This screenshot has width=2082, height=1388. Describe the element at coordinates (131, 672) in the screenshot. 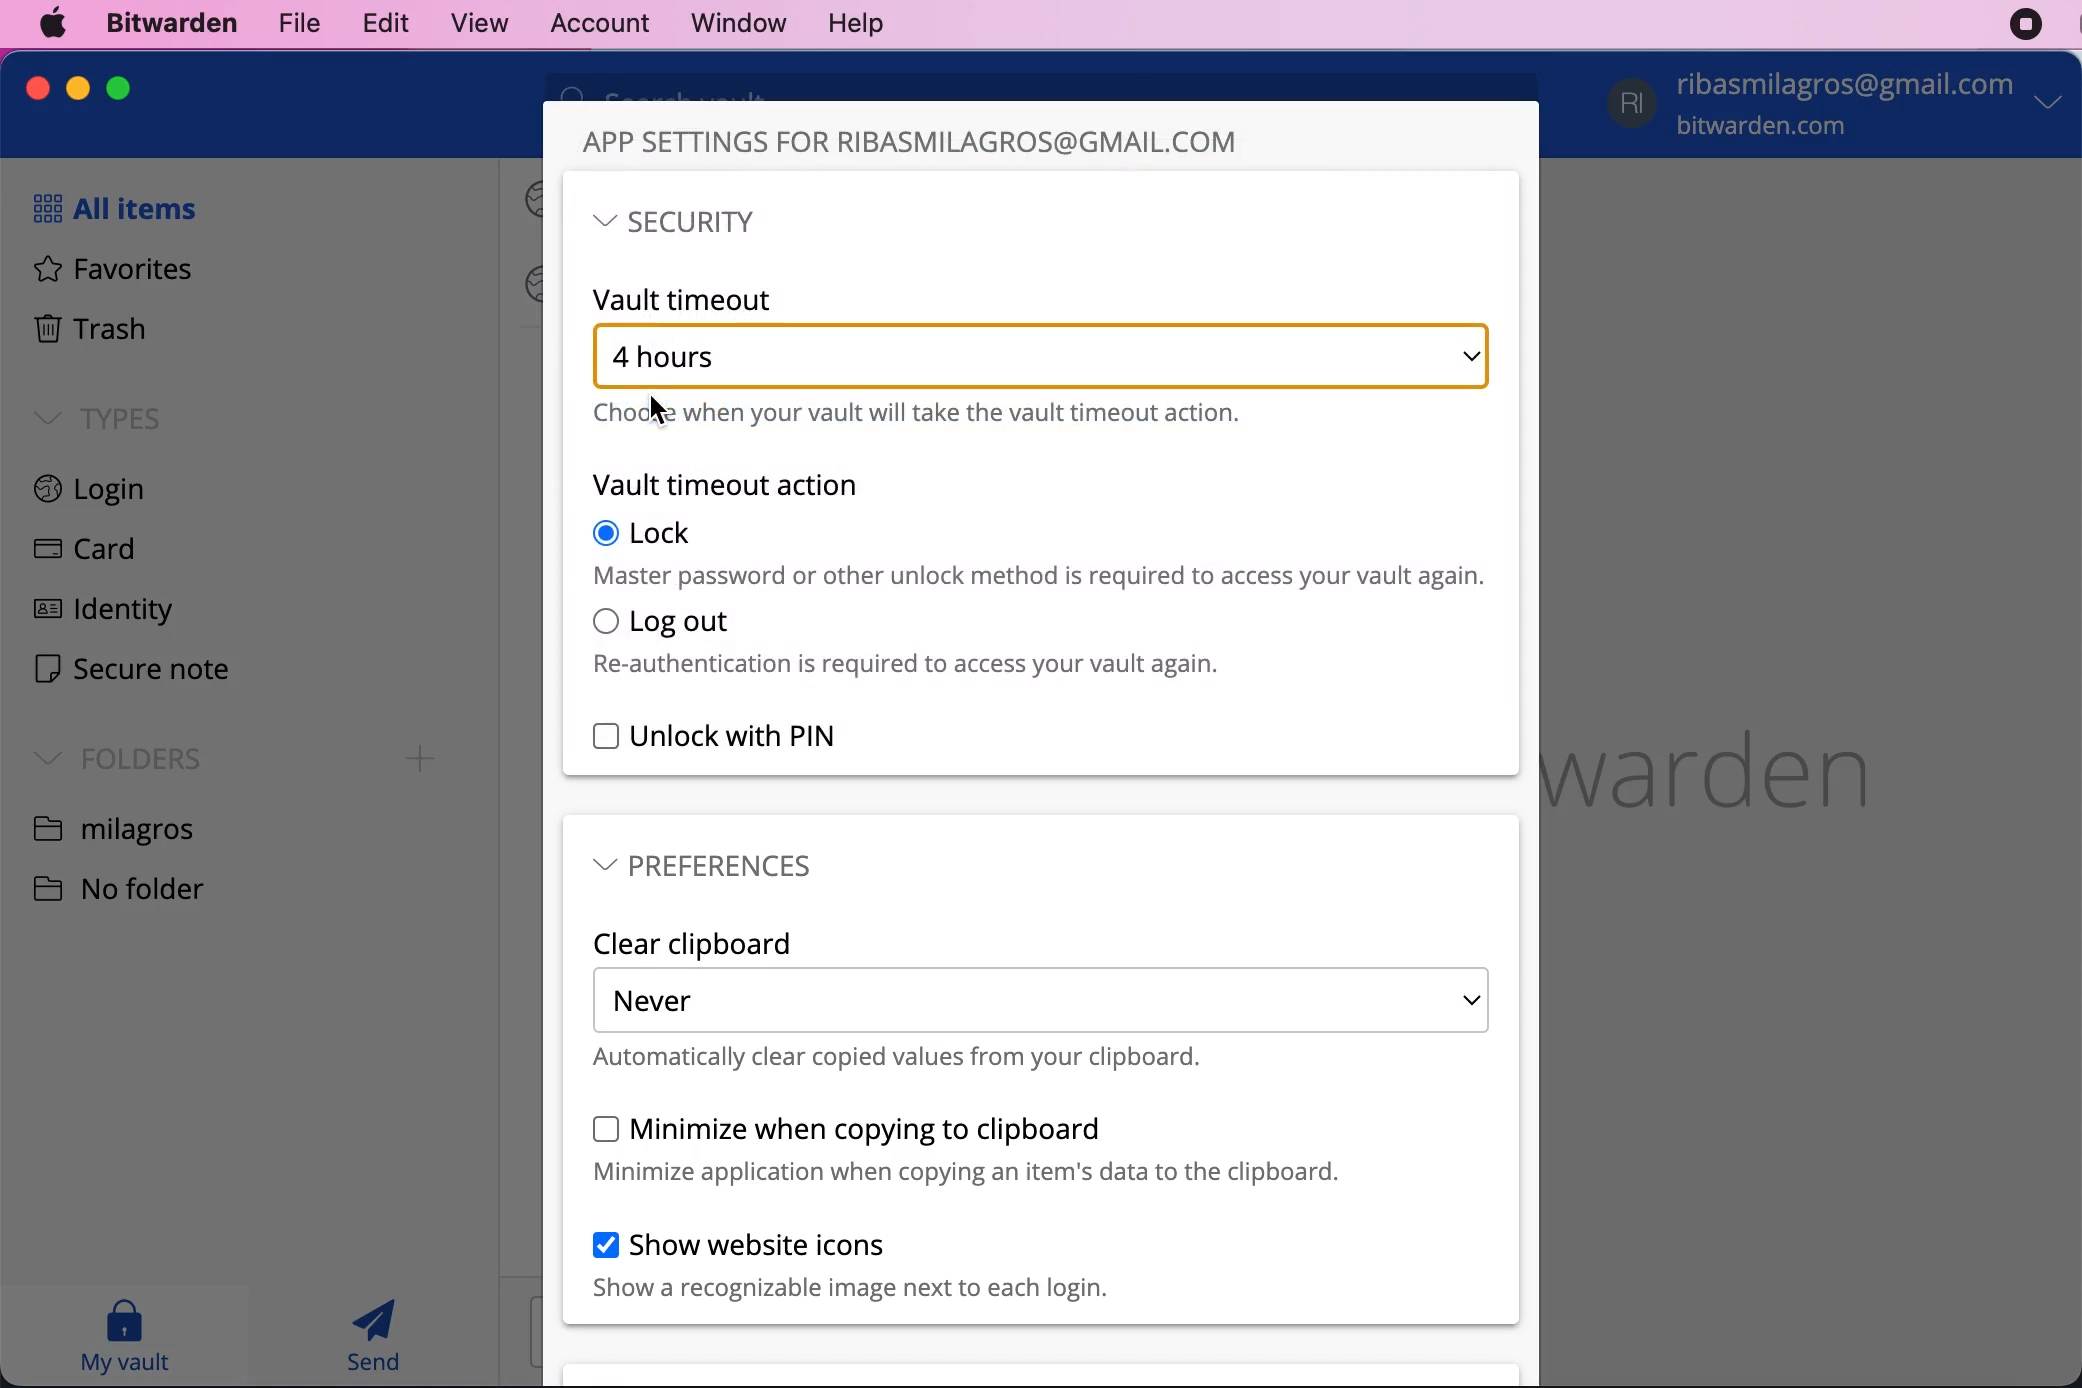

I see `secure note` at that location.